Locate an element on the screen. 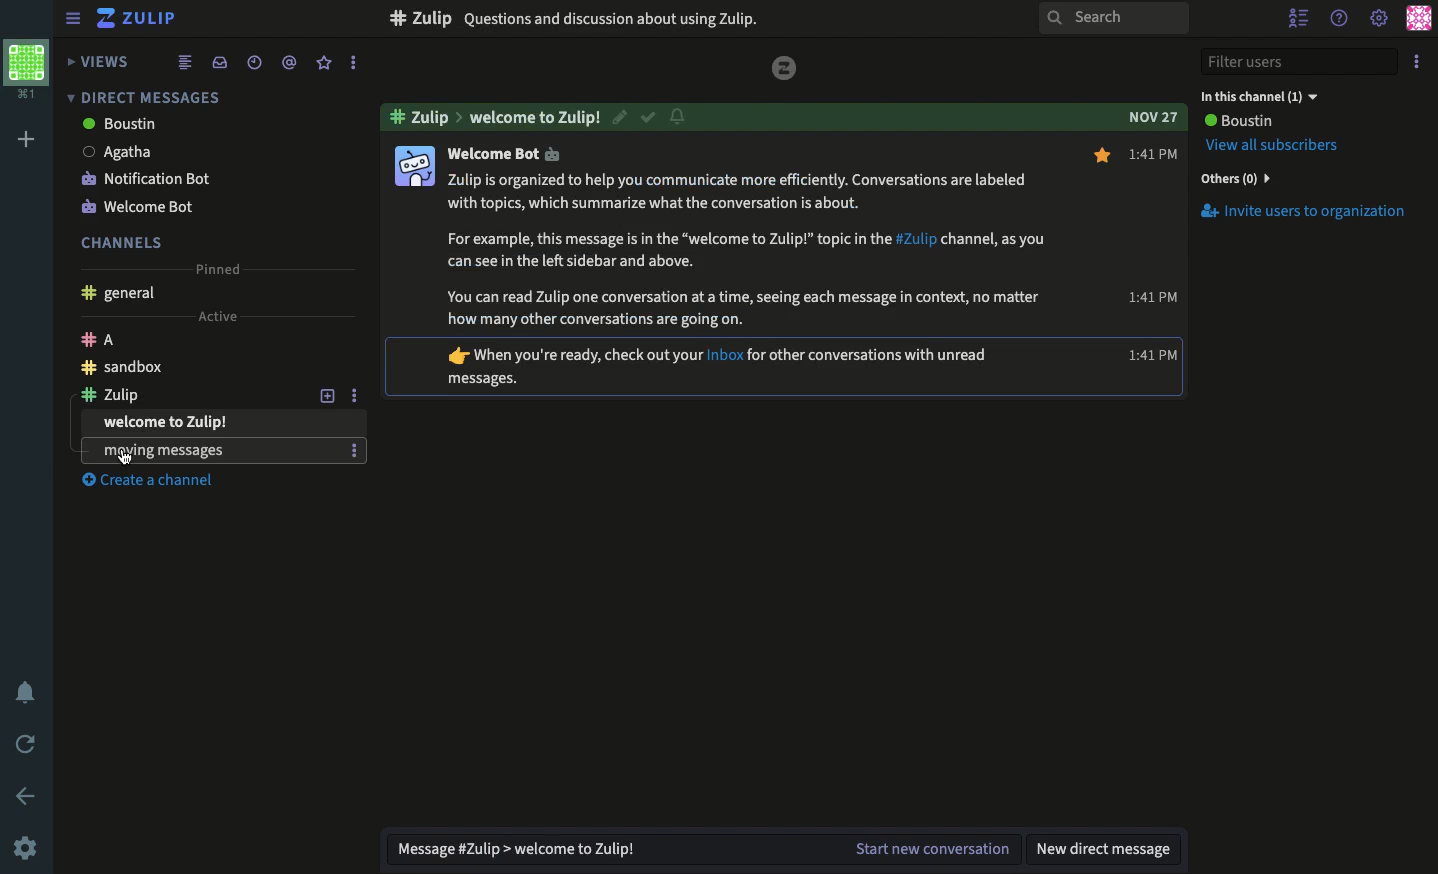 The height and width of the screenshot is (874, 1438). Add a topic is located at coordinates (325, 395).